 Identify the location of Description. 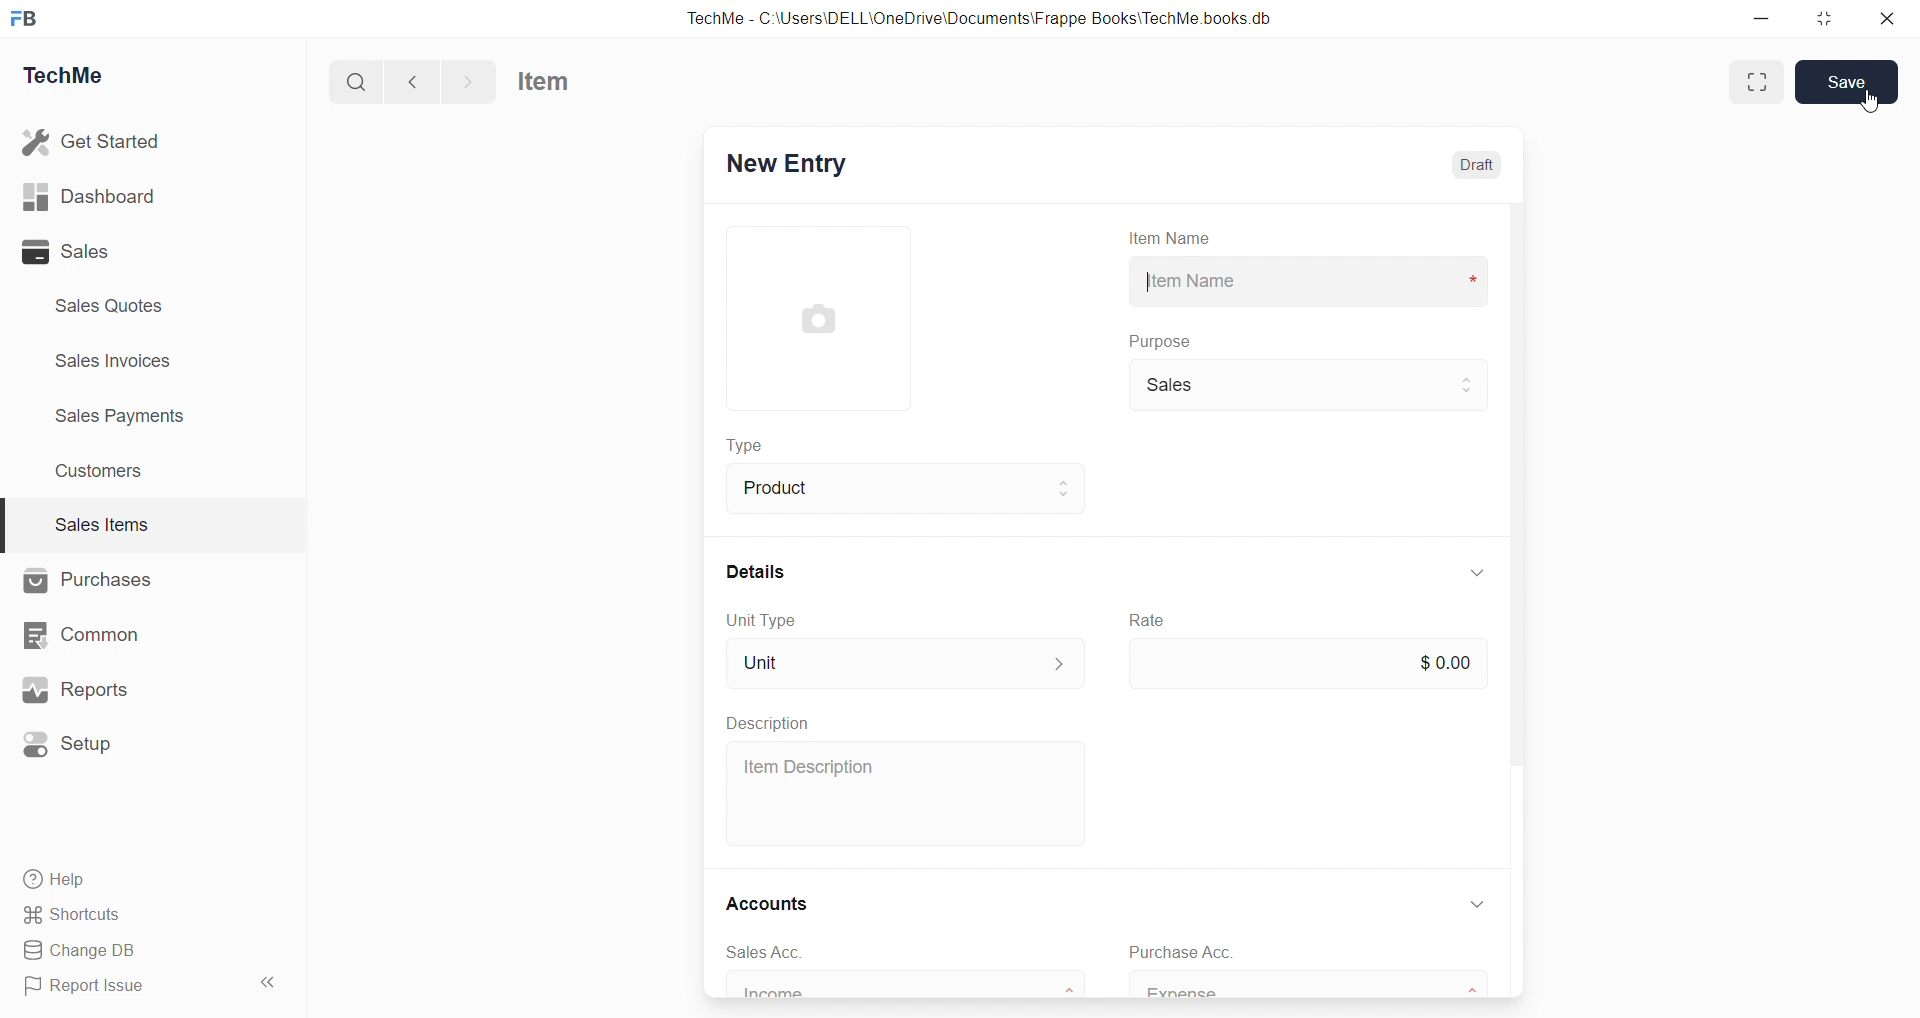
(772, 723).